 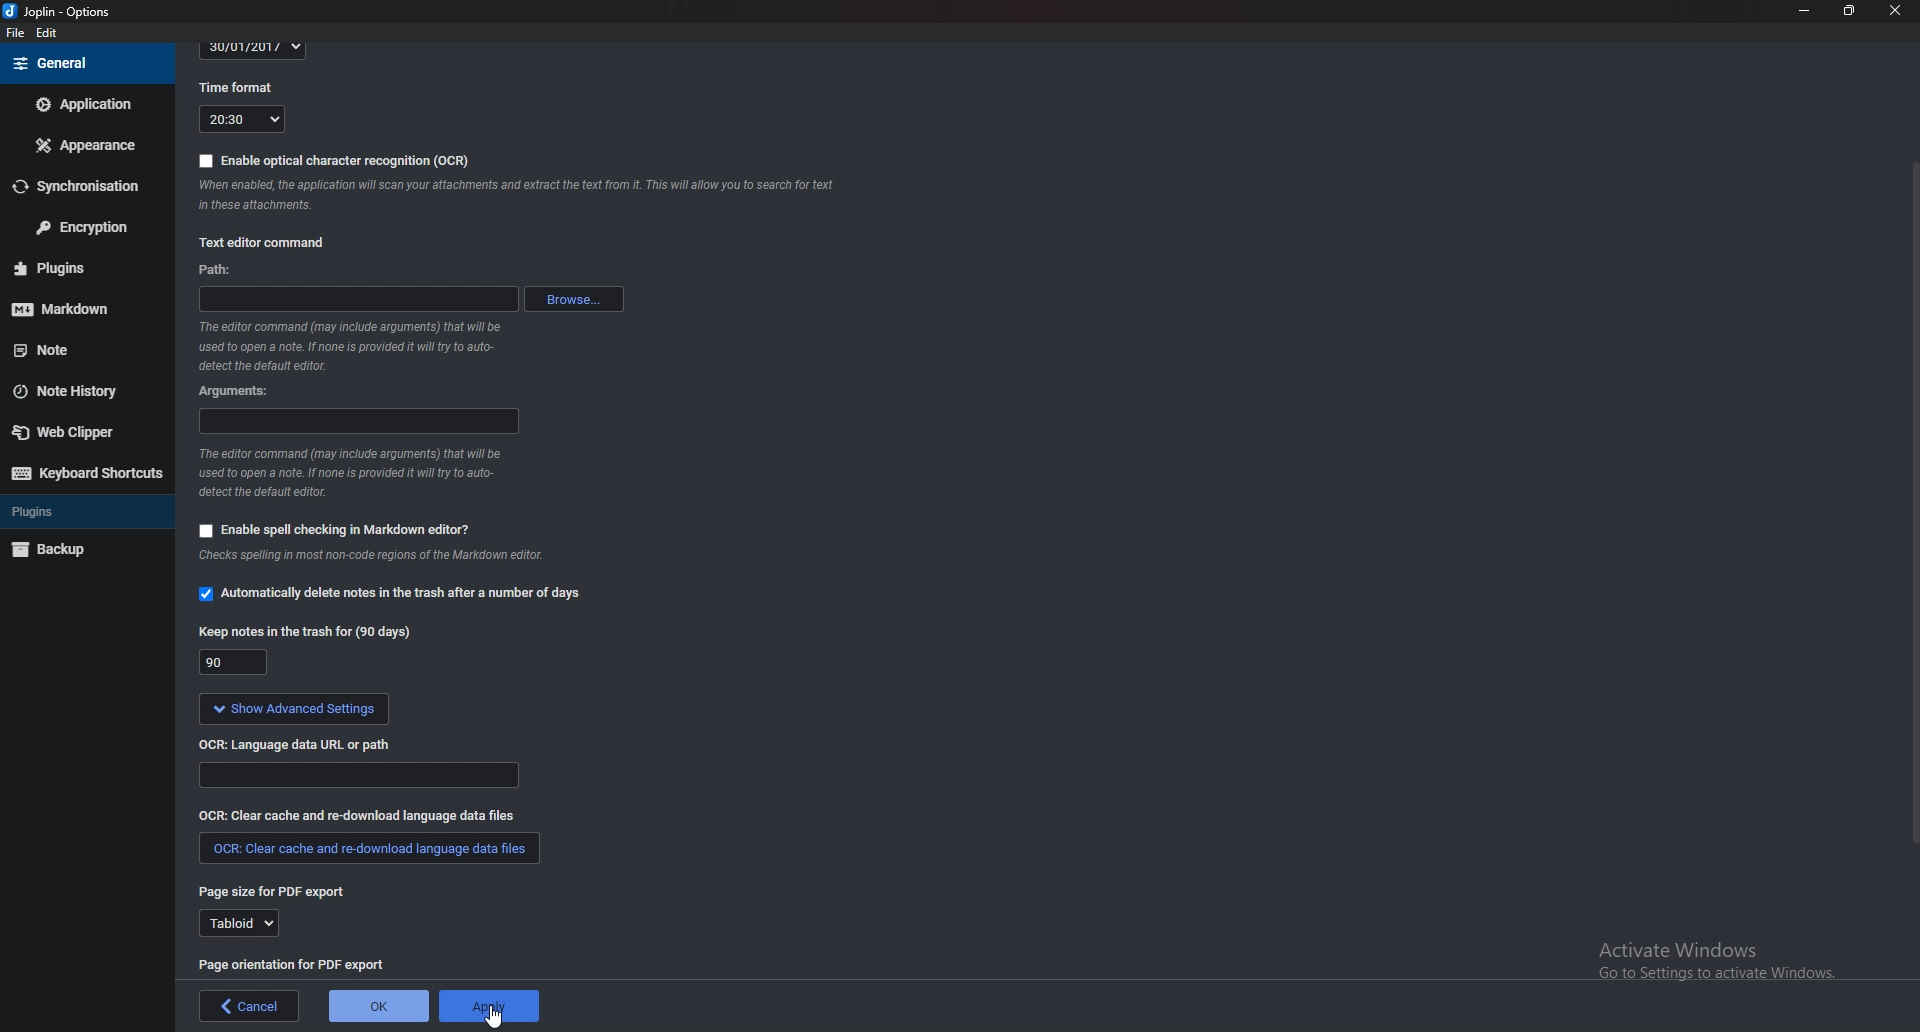 What do you see at coordinates (47, 34) in the screenshot?
I see `edit` at bounding box center [47, 34].